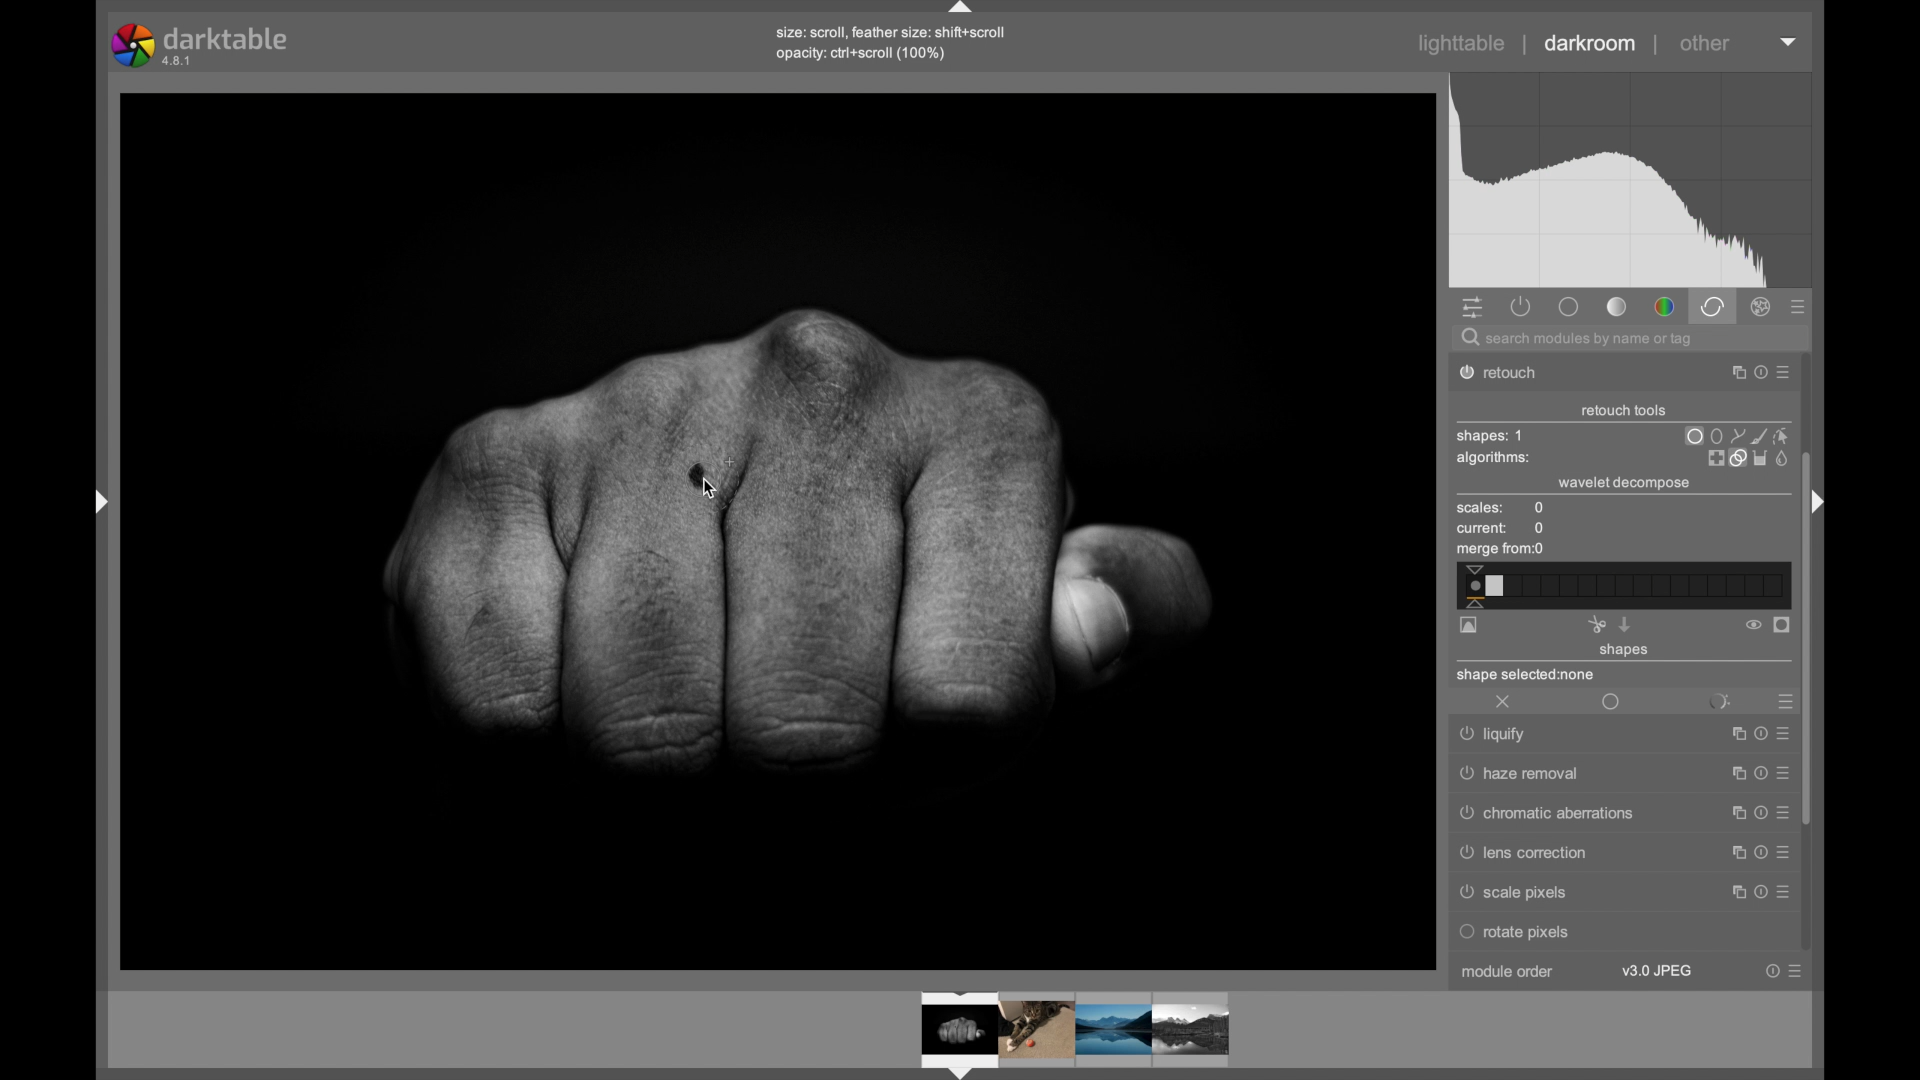 The image size is (1920, 1080). I want to click on display wavelet scale, so click(1469, 626).